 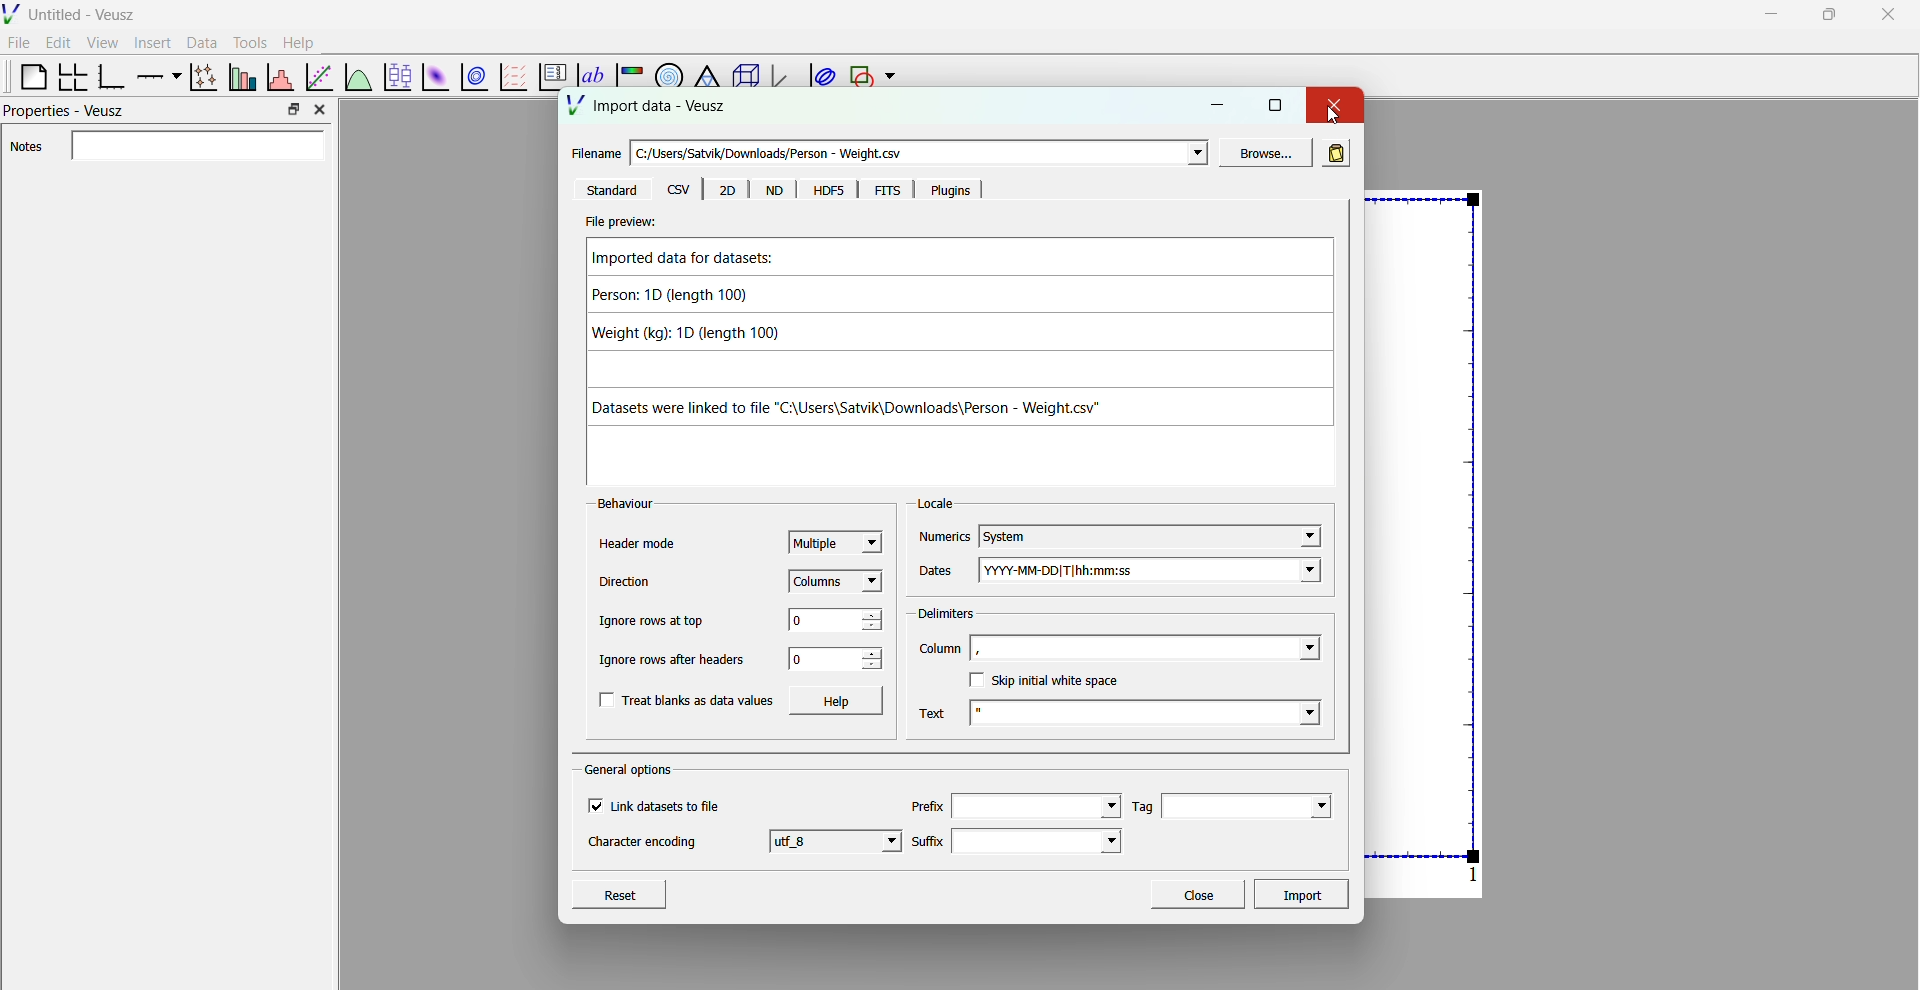 What do you see at coordinates (943, 529) in the screenshot?
I see `Numerics` at bounding box center [943, 529].